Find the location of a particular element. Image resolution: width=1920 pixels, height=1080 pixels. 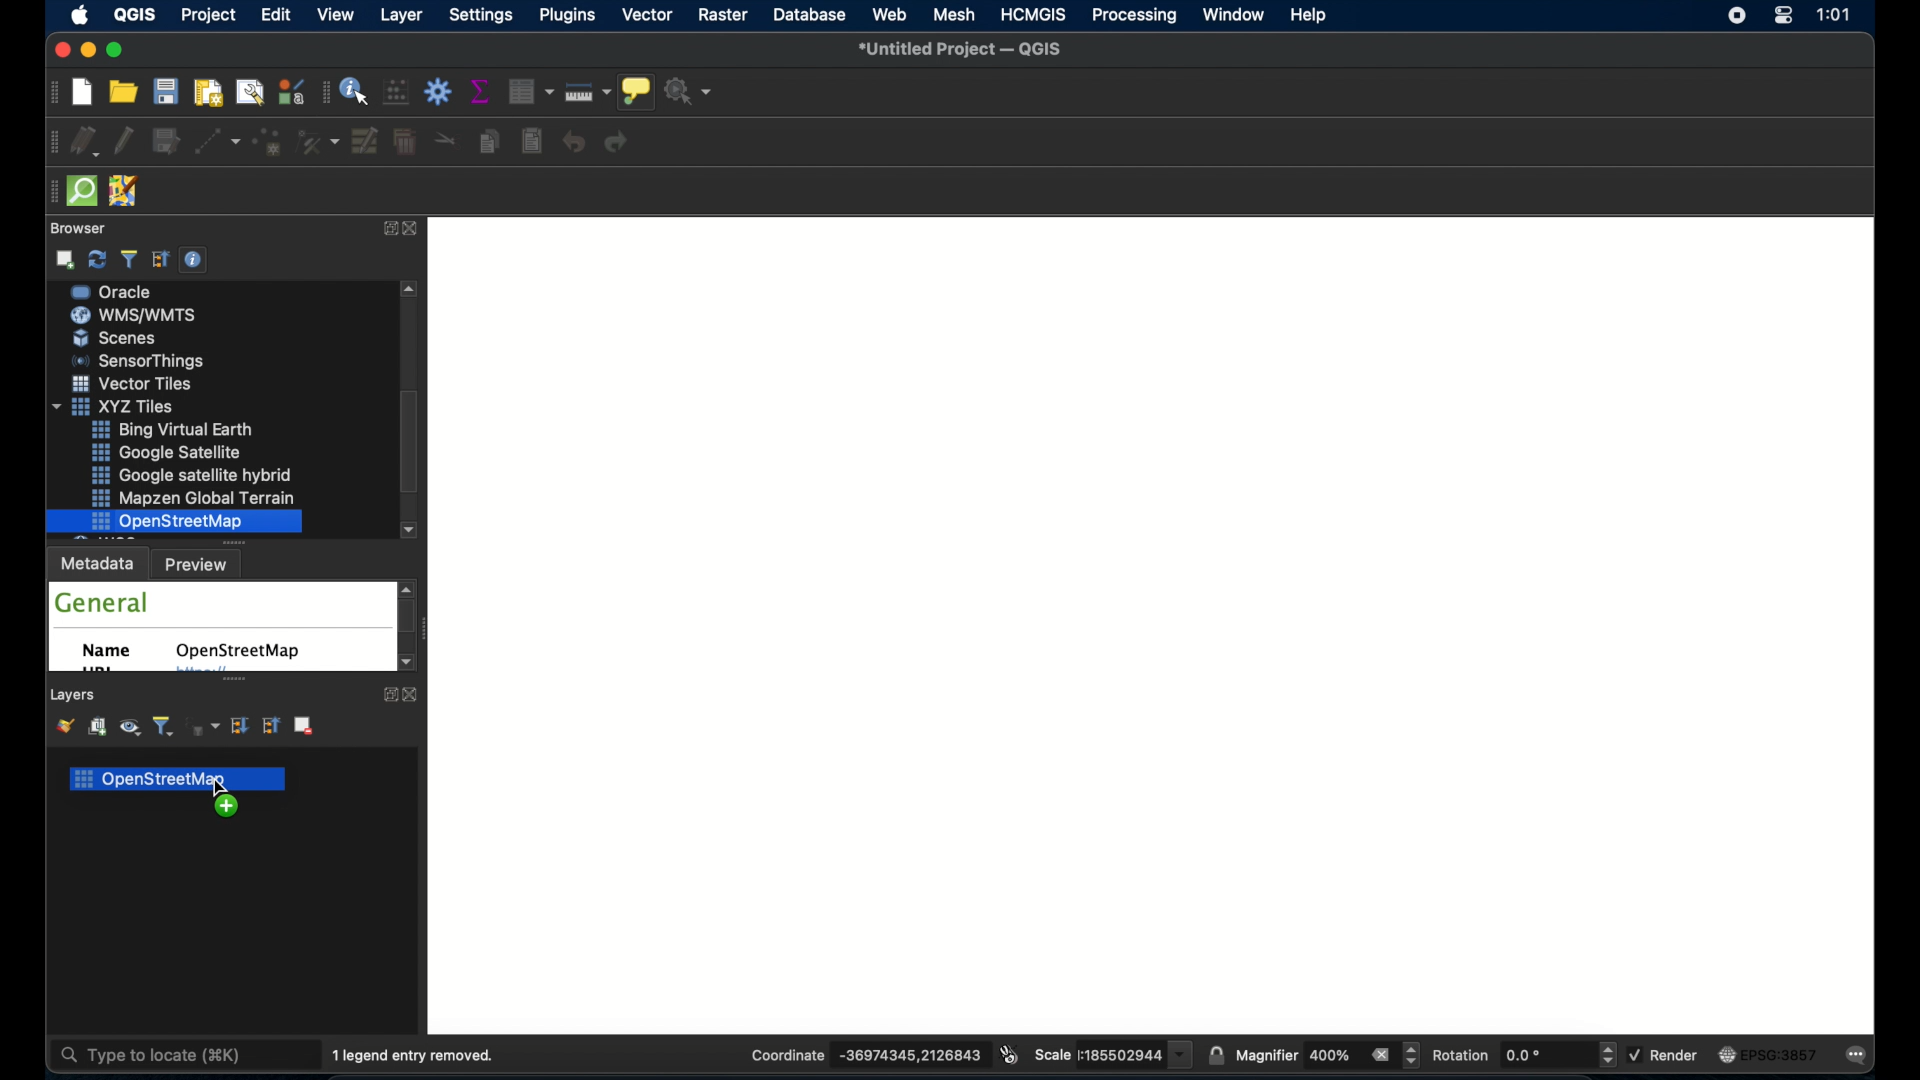

collapse all is located at coordinates (161, 260).